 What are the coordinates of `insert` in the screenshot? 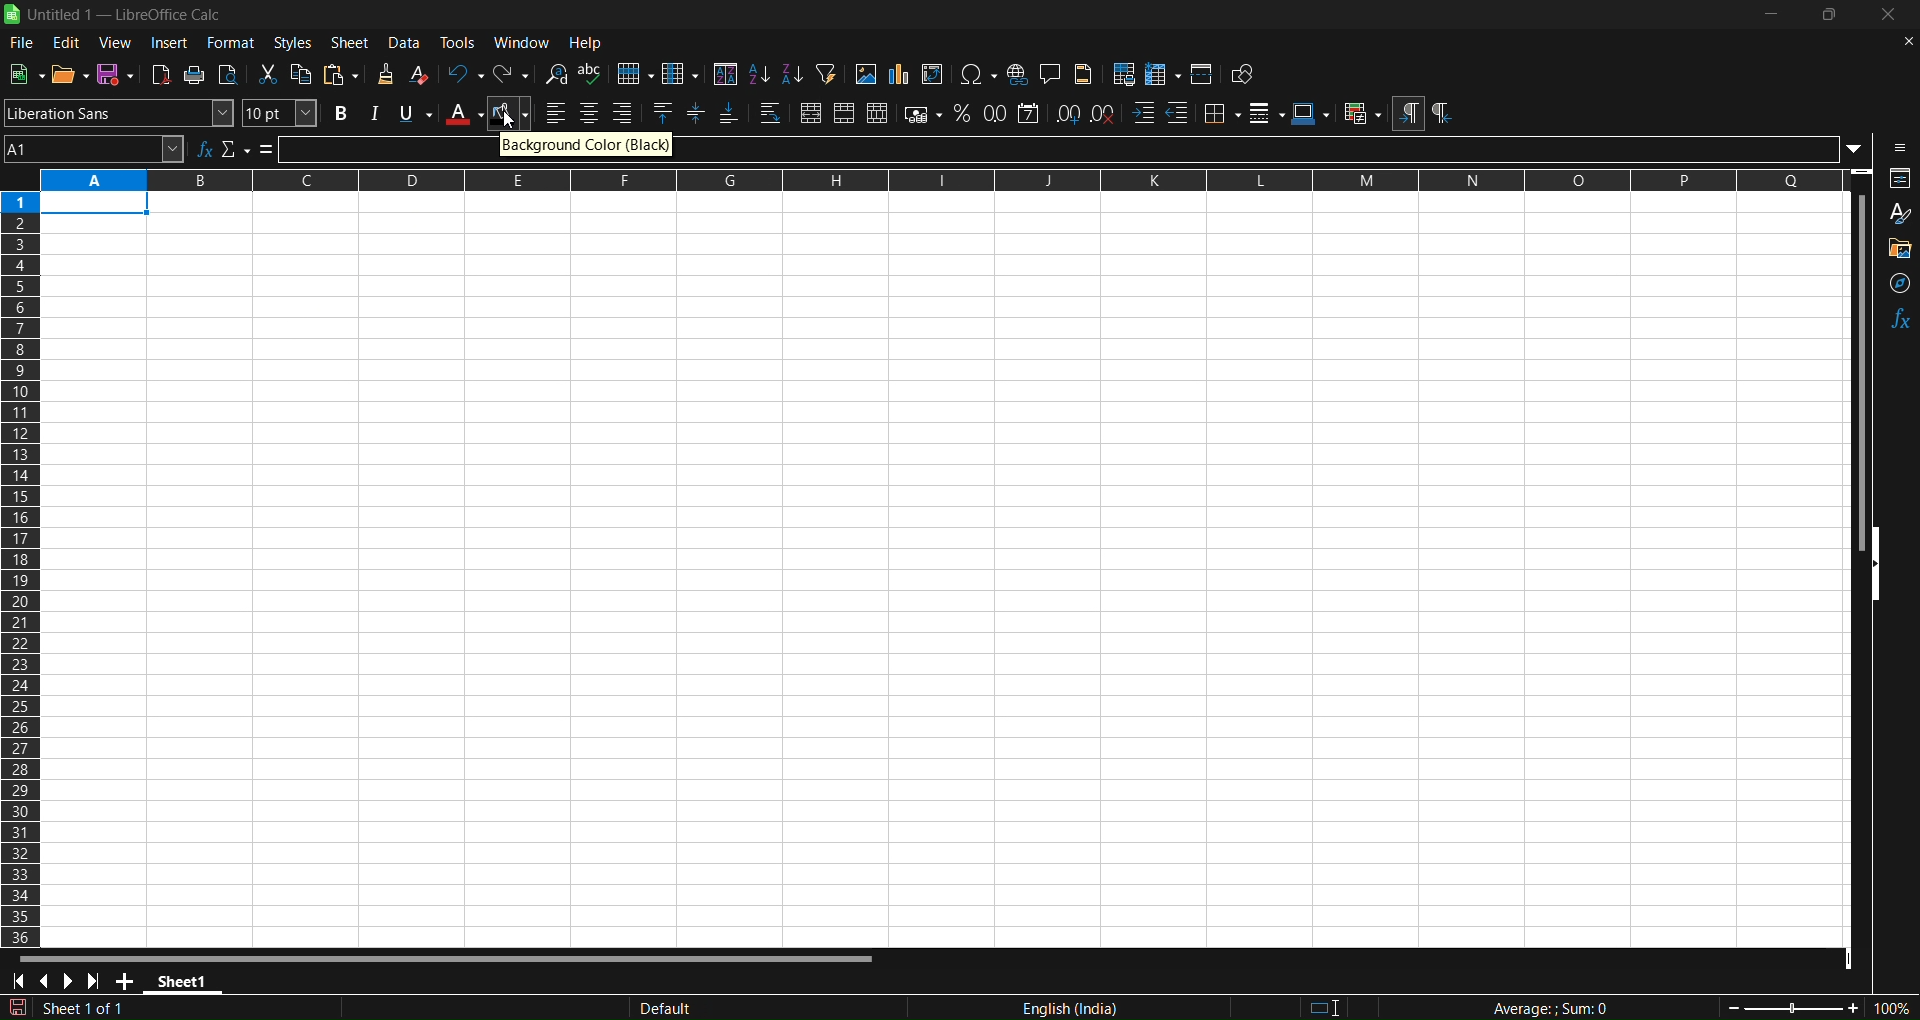 It's located at (172, 45).